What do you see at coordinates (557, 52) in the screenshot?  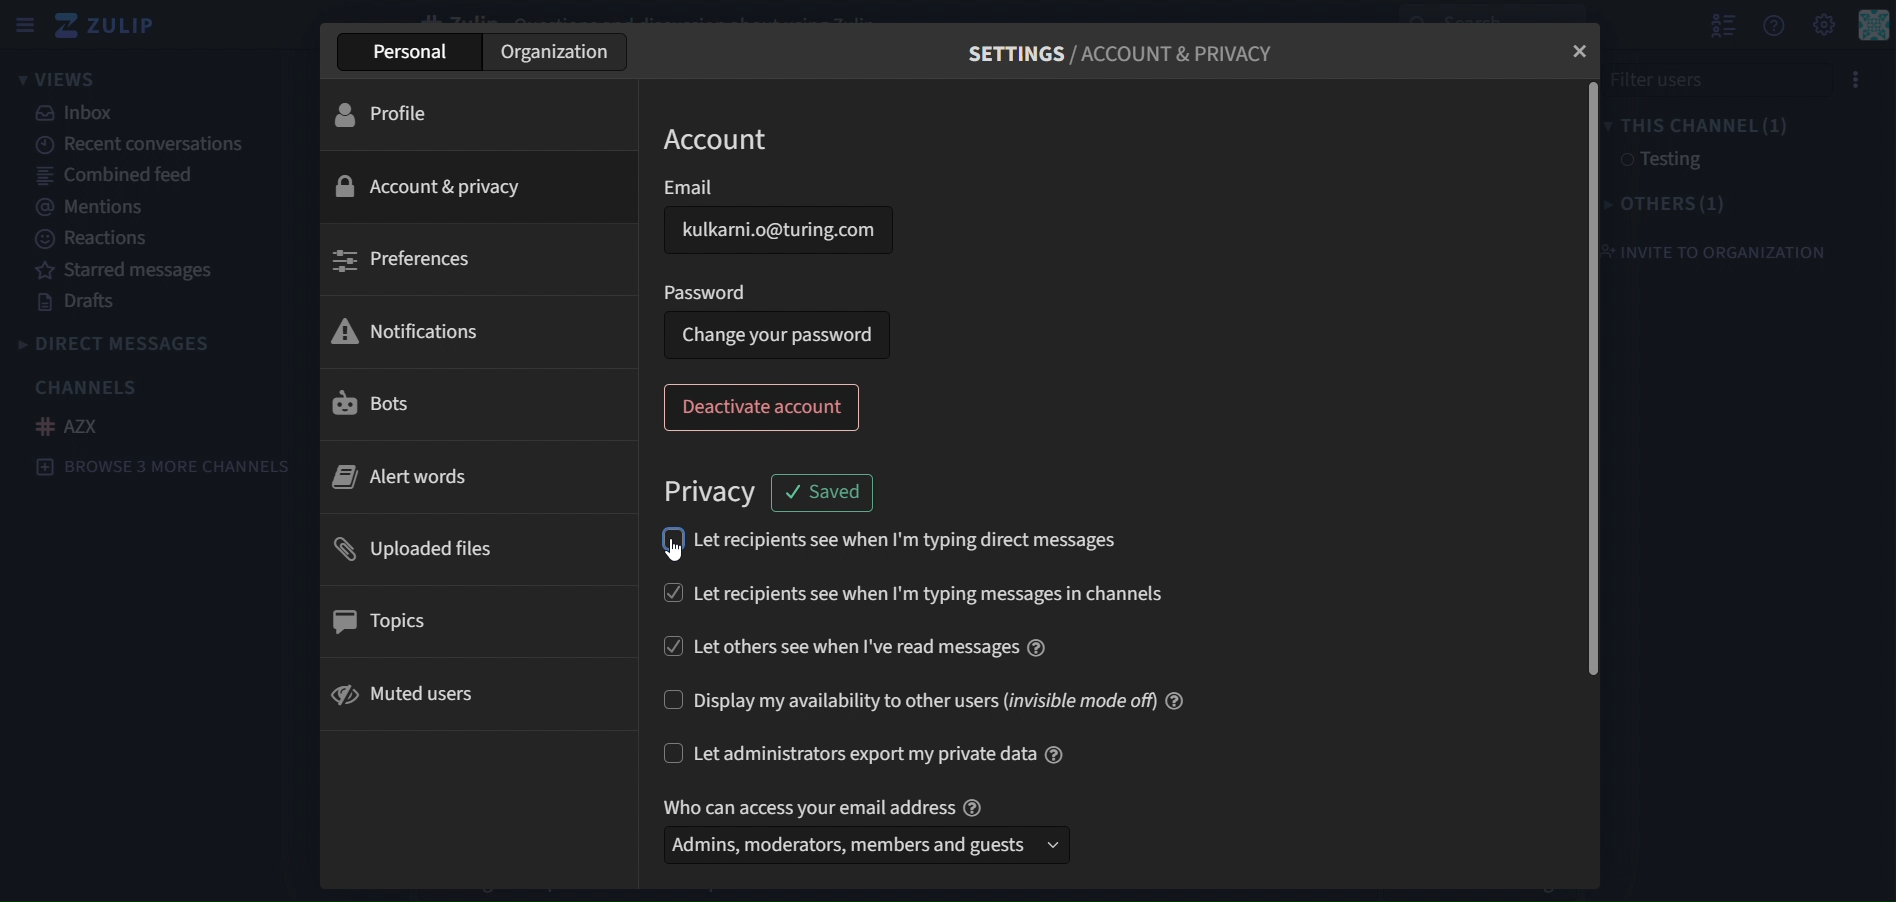 I see `organization` at bounding box center [557, 52].